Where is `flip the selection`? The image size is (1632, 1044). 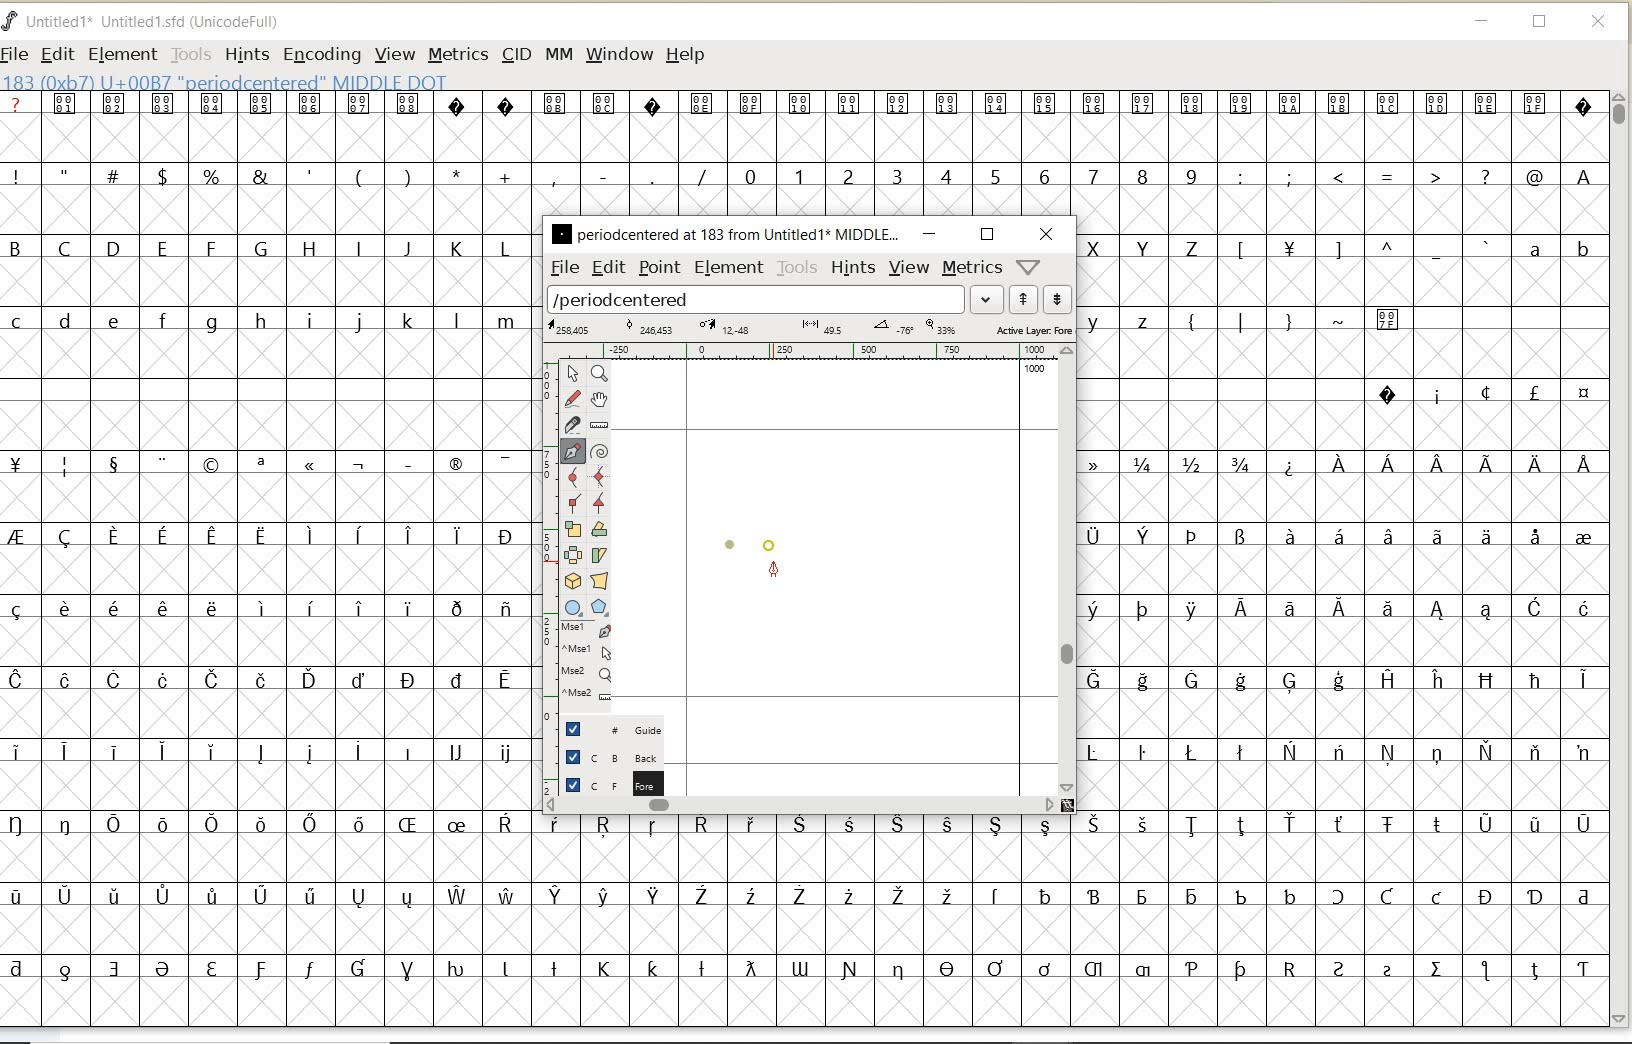
flip the selection is located at coordinates (574, 555).